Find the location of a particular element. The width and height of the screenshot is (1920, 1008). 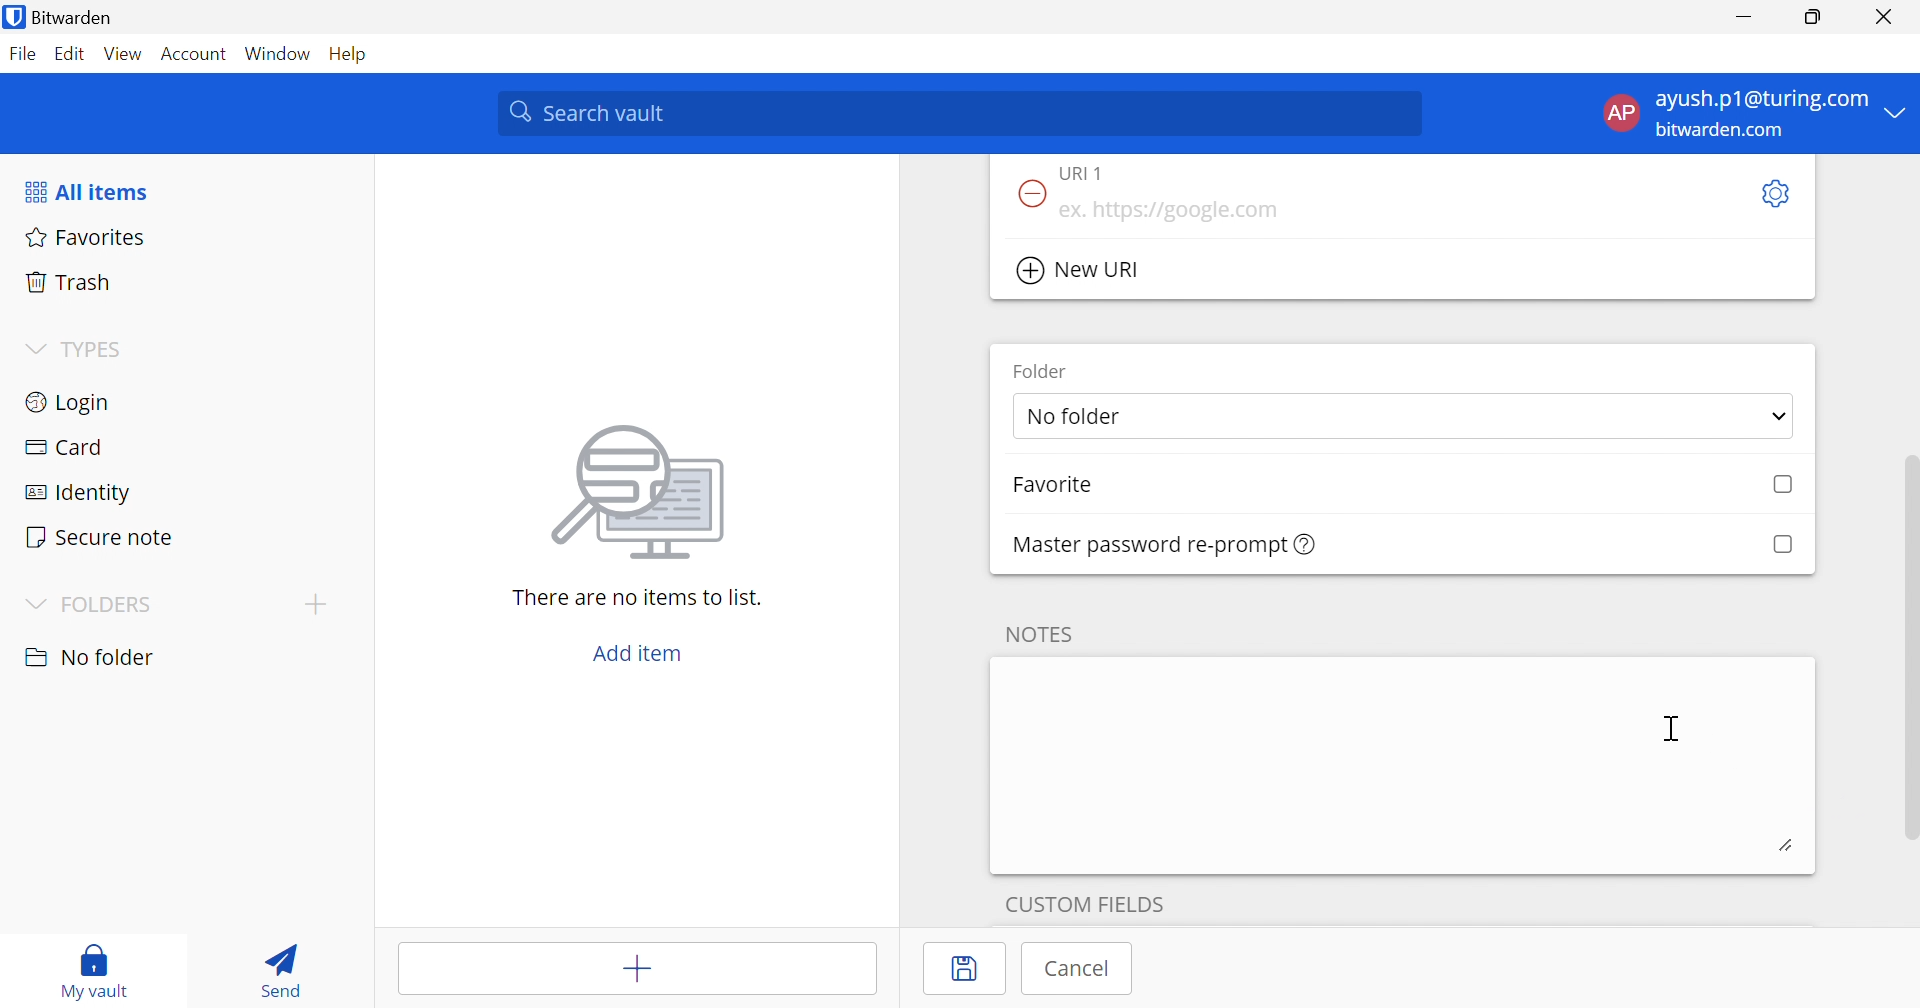

NOTES is located at coordinates (1036, 634).